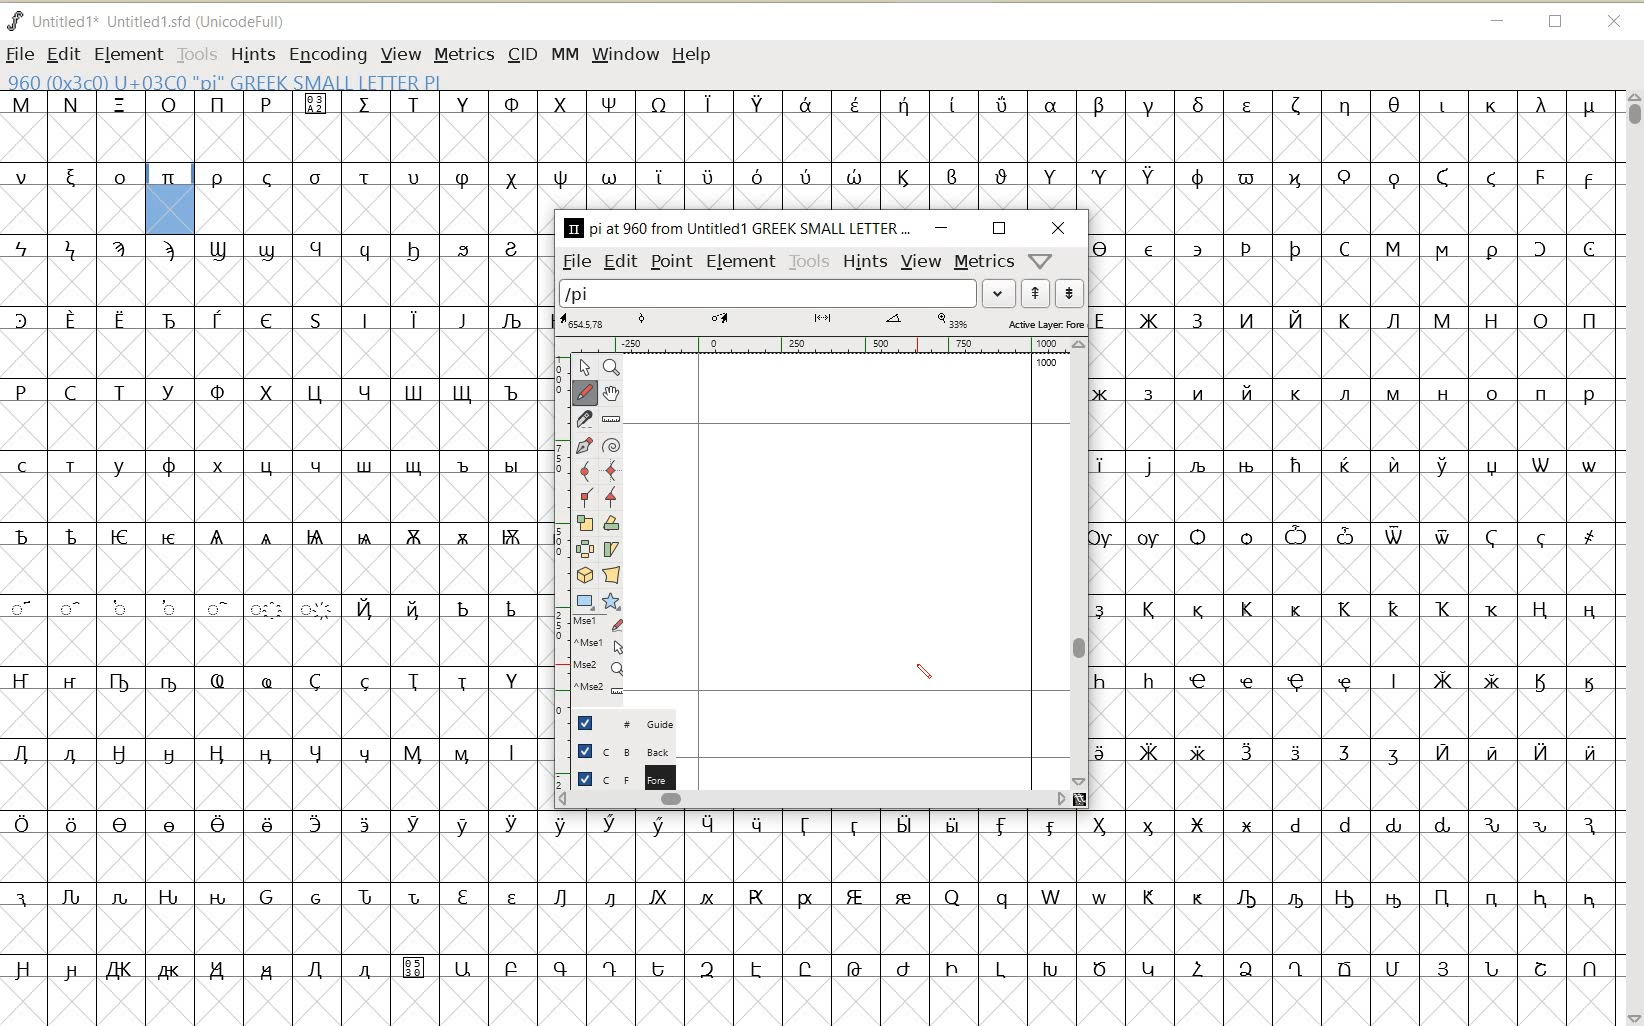 The width and height of the screenshot is (1644, 1026). Describe the element at coordinates (1080, 148) in the screenshot. I see `glyph characters` at that location.